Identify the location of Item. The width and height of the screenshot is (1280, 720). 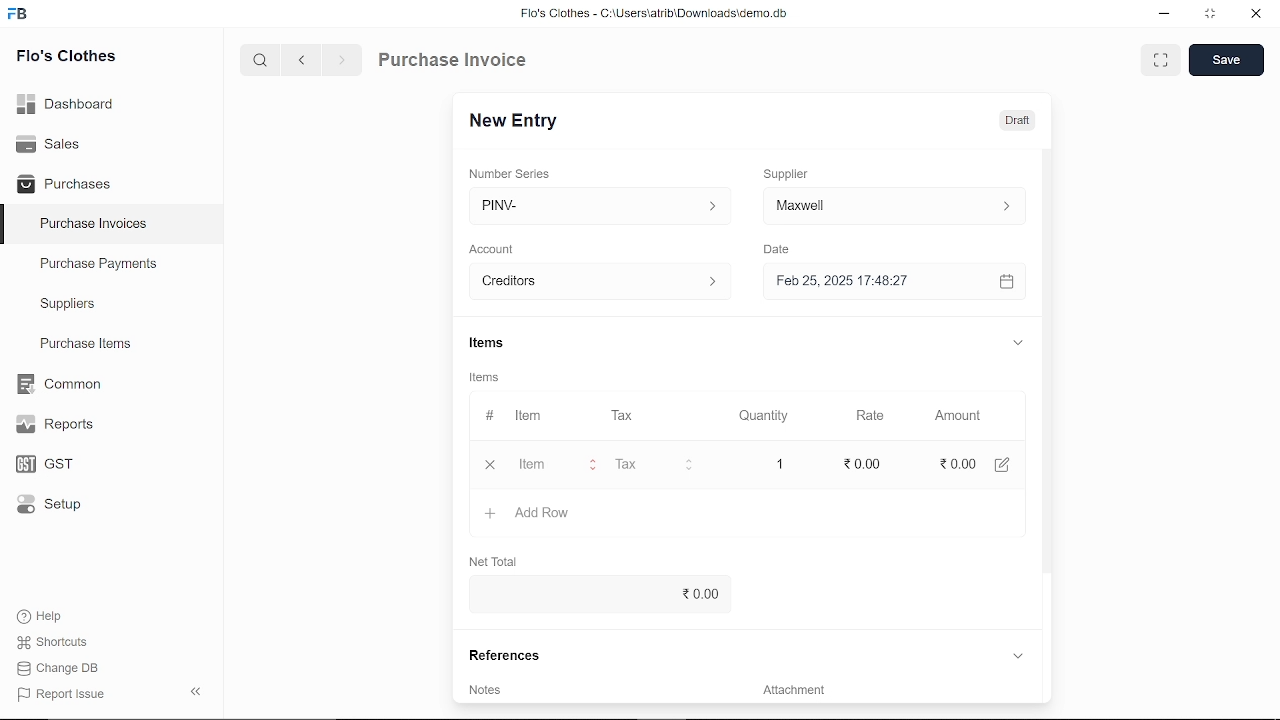
(514, 416).